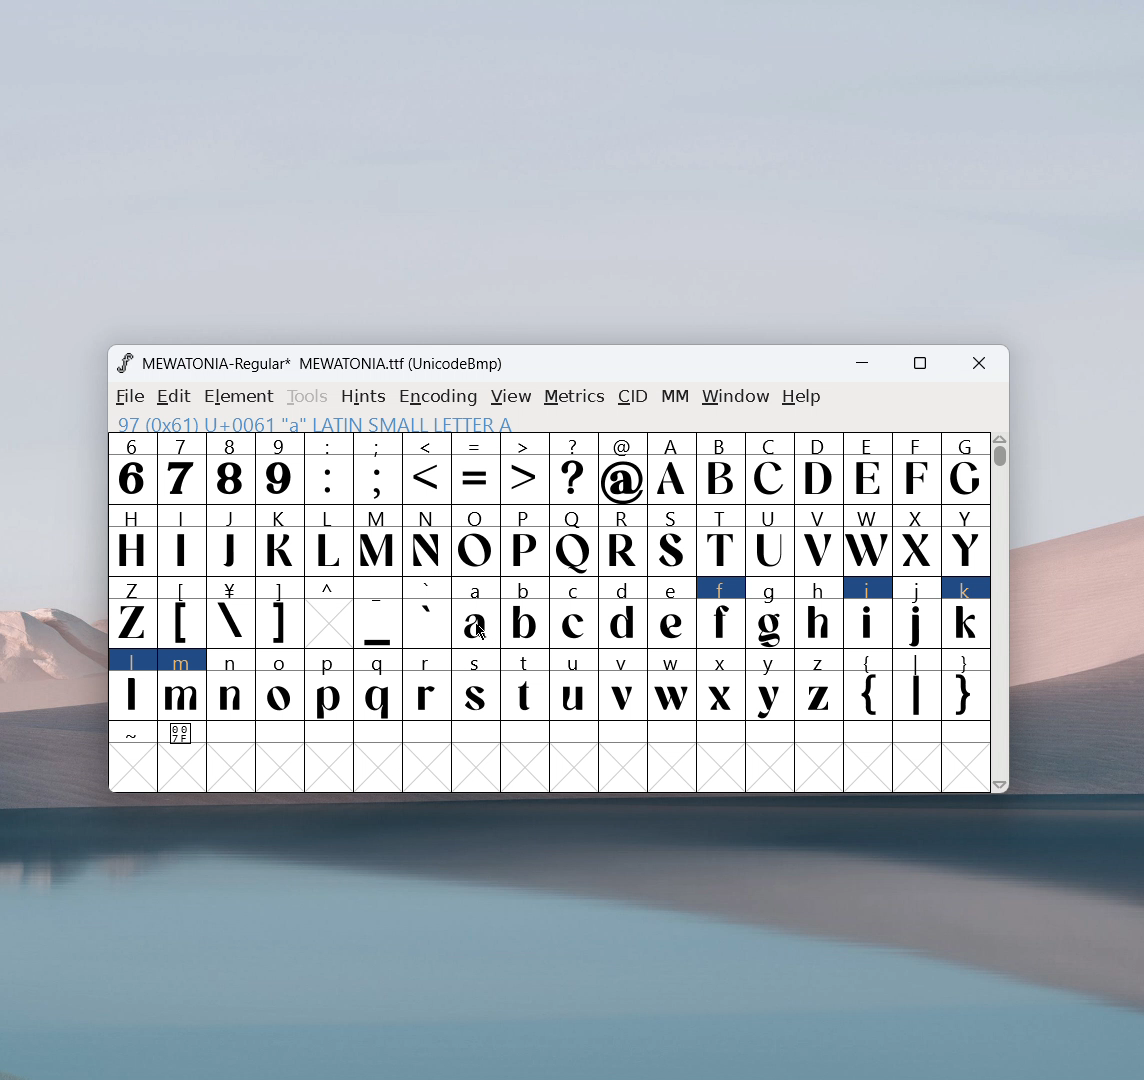 Image resolution: width=1144 pixels, height=1080 pixels. I want to click on maximize, so click(919, 366).